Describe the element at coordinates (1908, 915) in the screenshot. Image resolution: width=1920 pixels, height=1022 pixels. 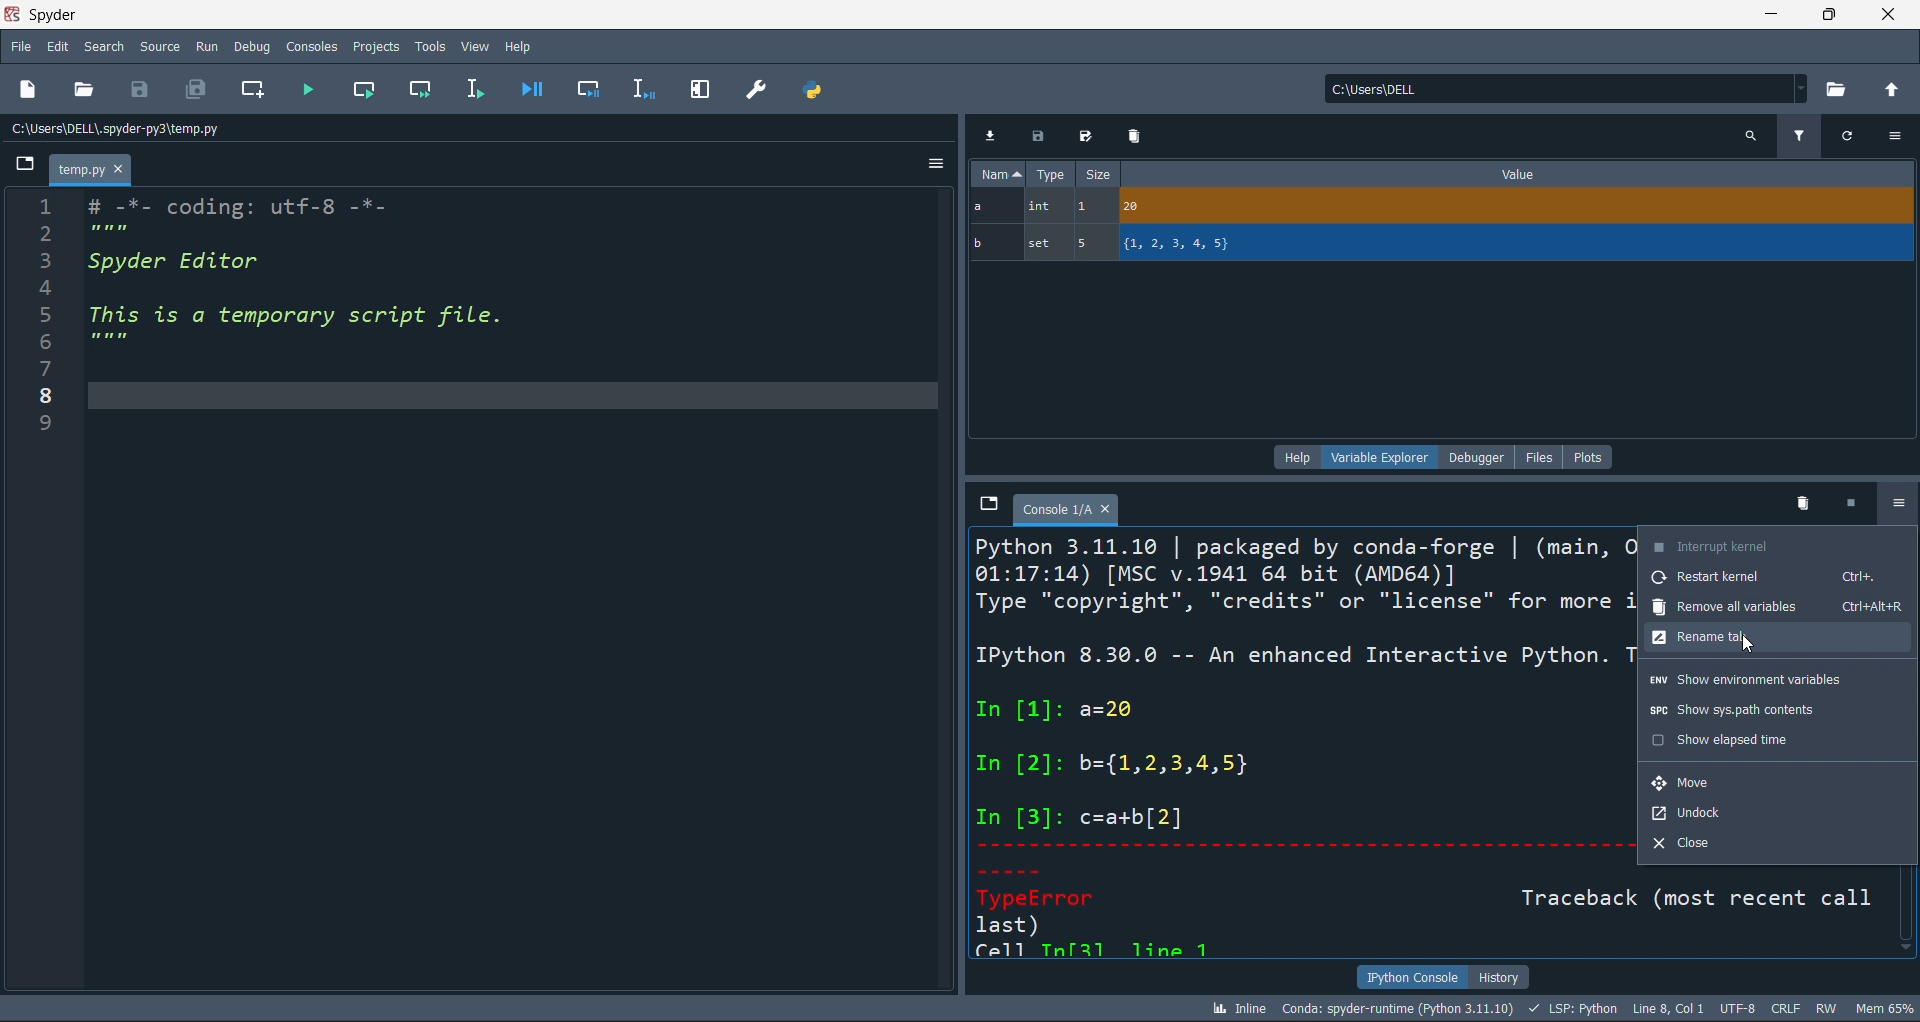
I see `scroll bar` at that location.